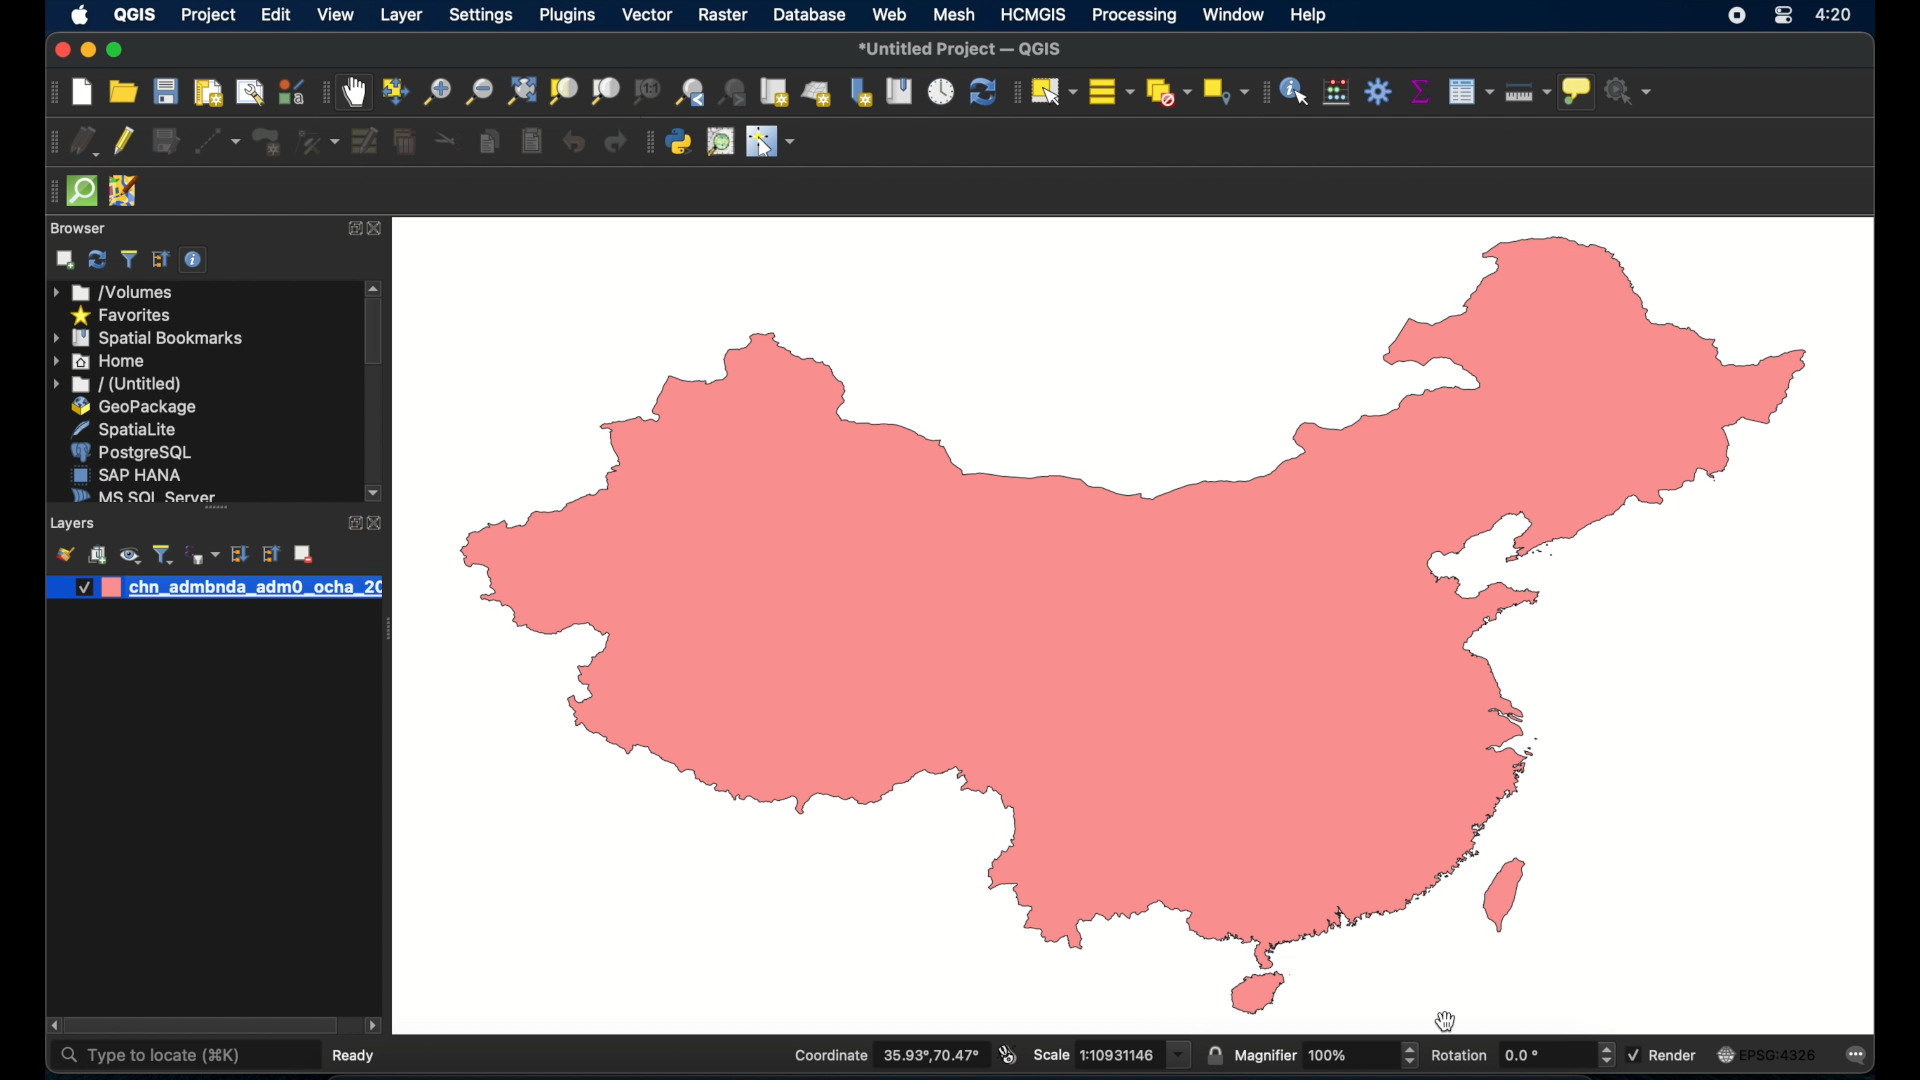  I want to click on spatial bookmarks, so click(149, 338).